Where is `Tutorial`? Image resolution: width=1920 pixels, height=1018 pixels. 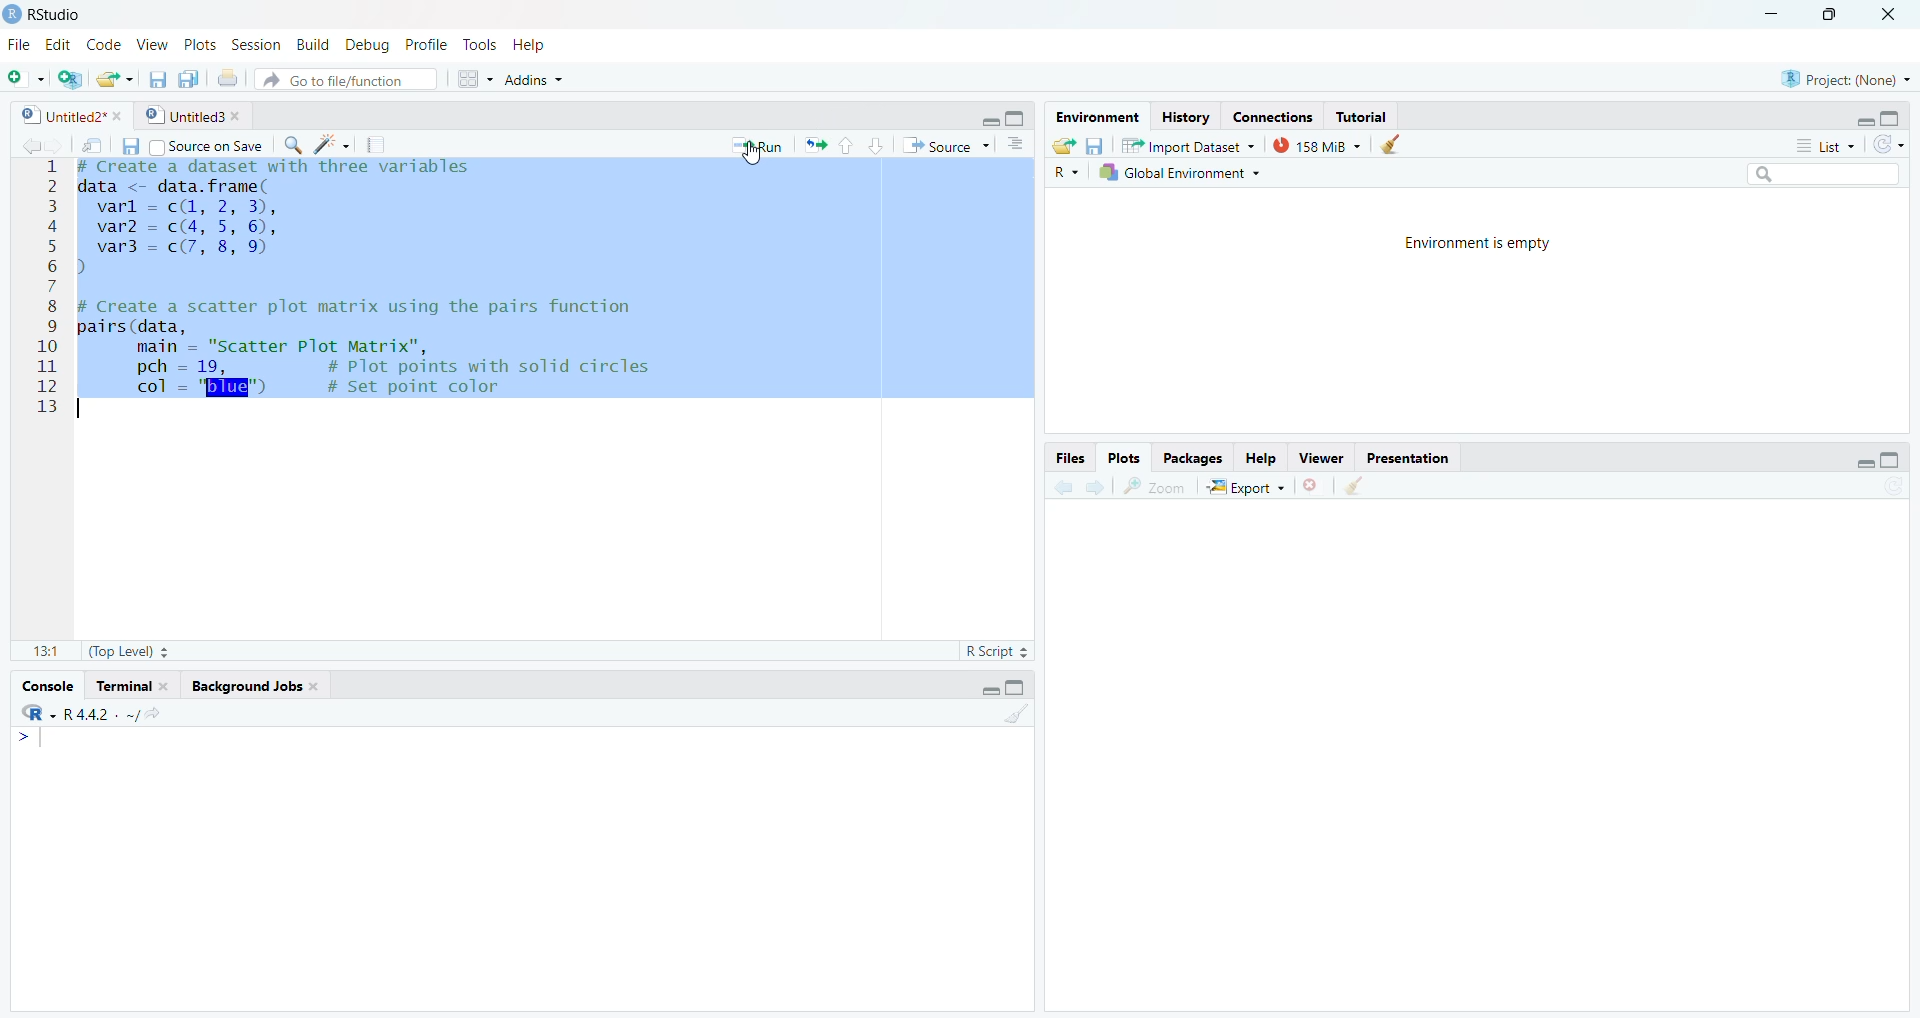
Tutorial is located at coordinates (1367, 114).